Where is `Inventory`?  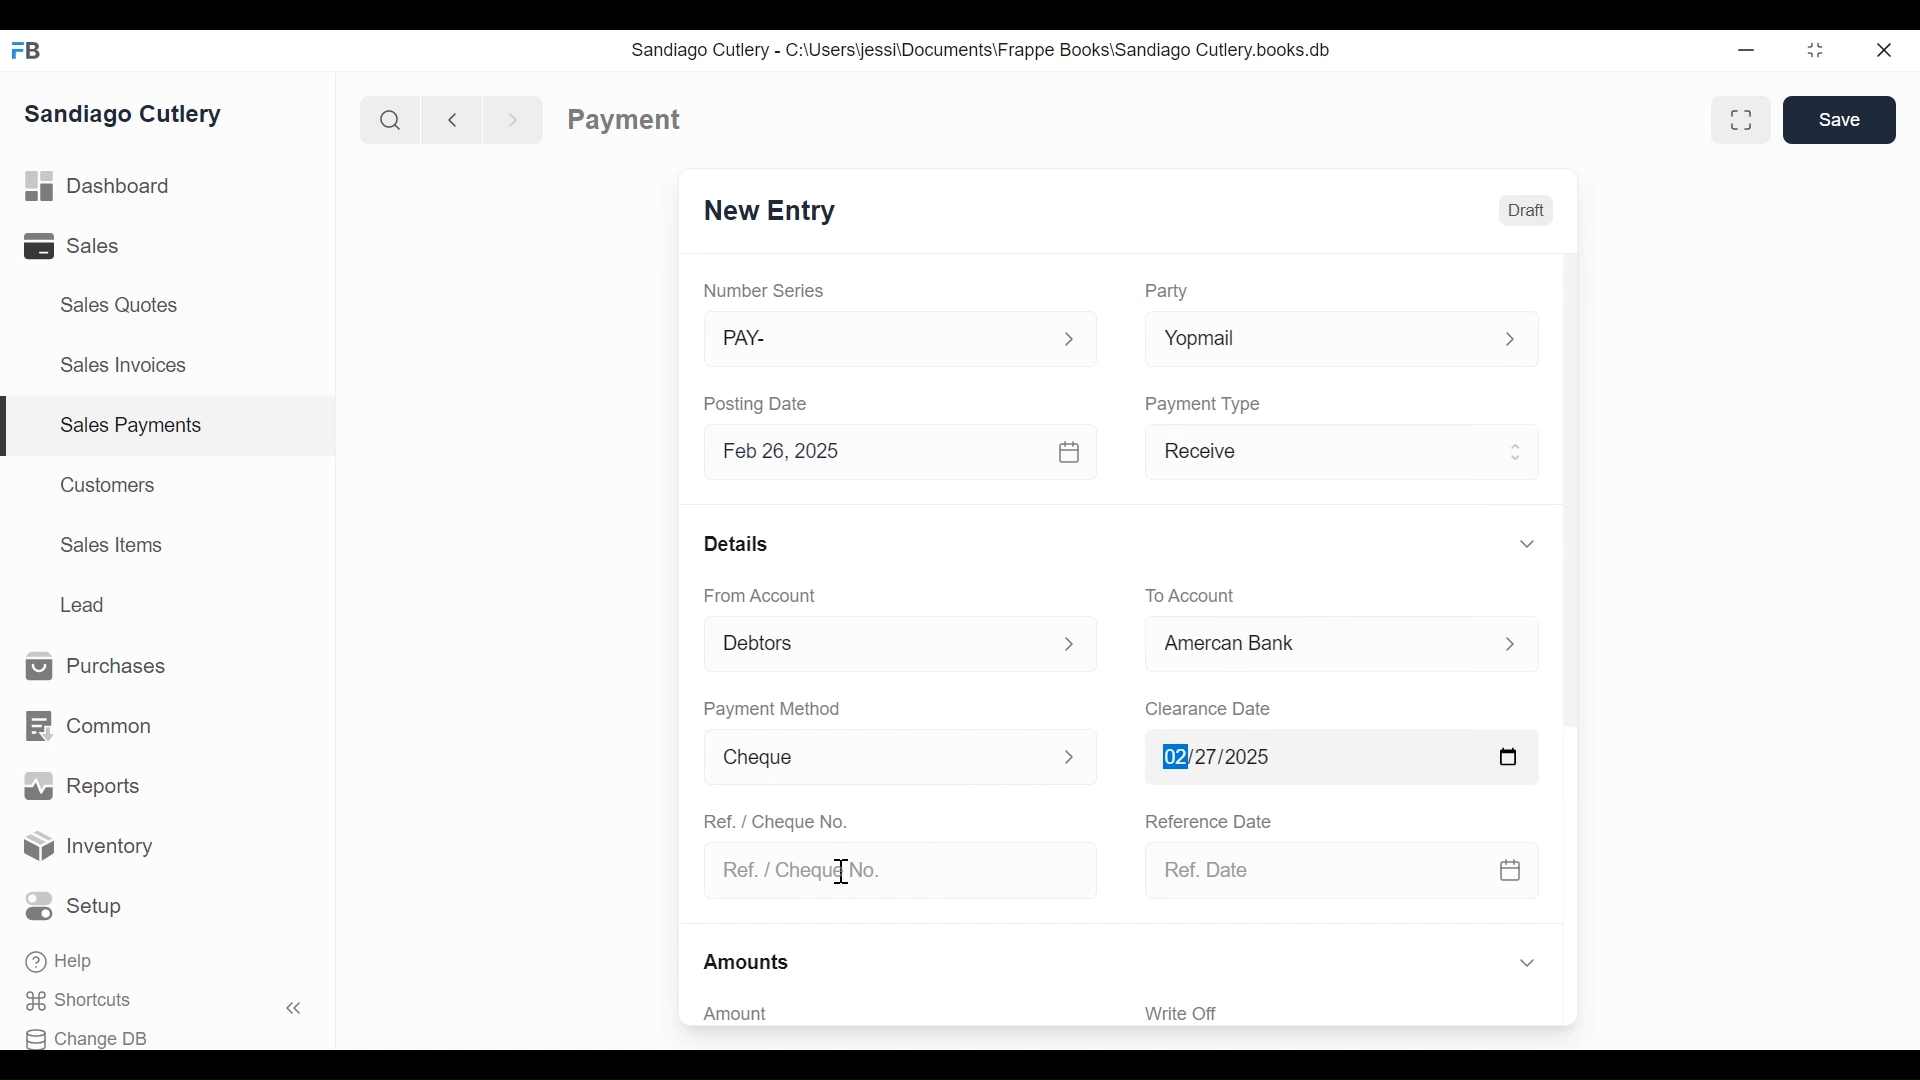
Inventory is located at coordinates (90, 847).